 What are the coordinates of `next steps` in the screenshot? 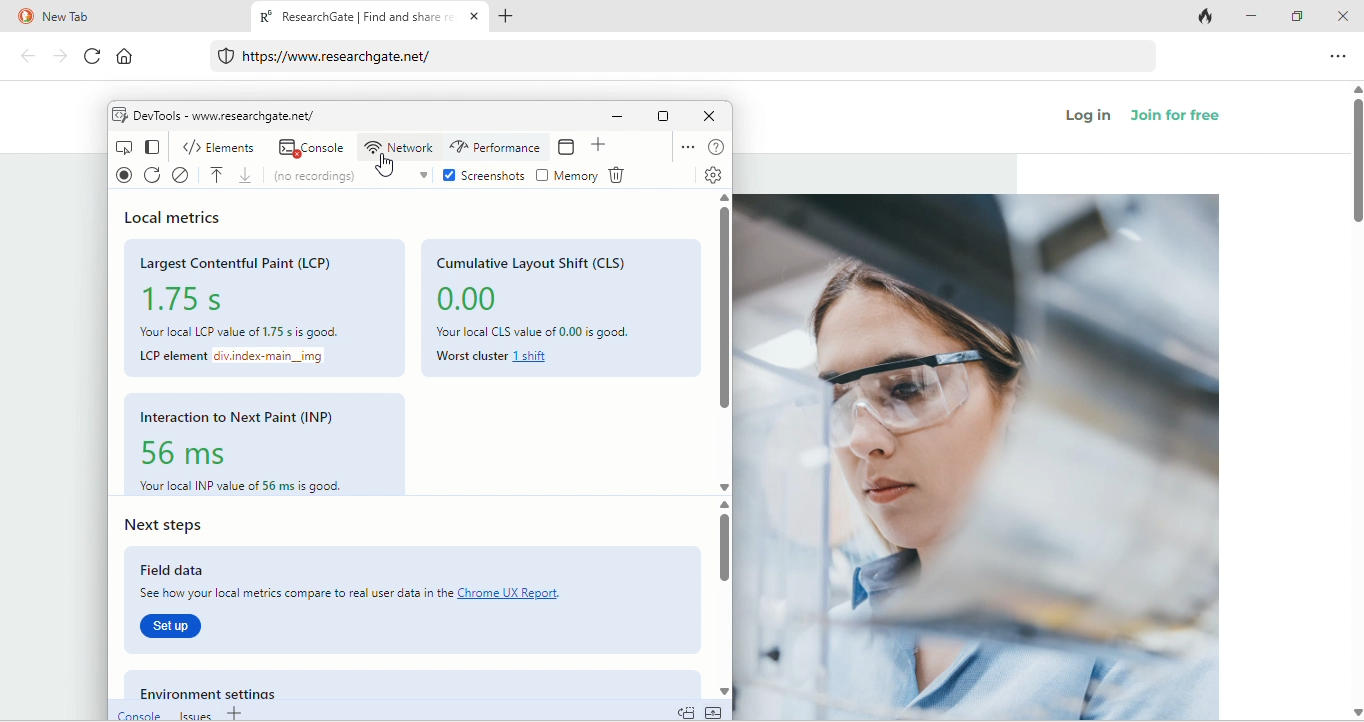 It's located at (196, 526).